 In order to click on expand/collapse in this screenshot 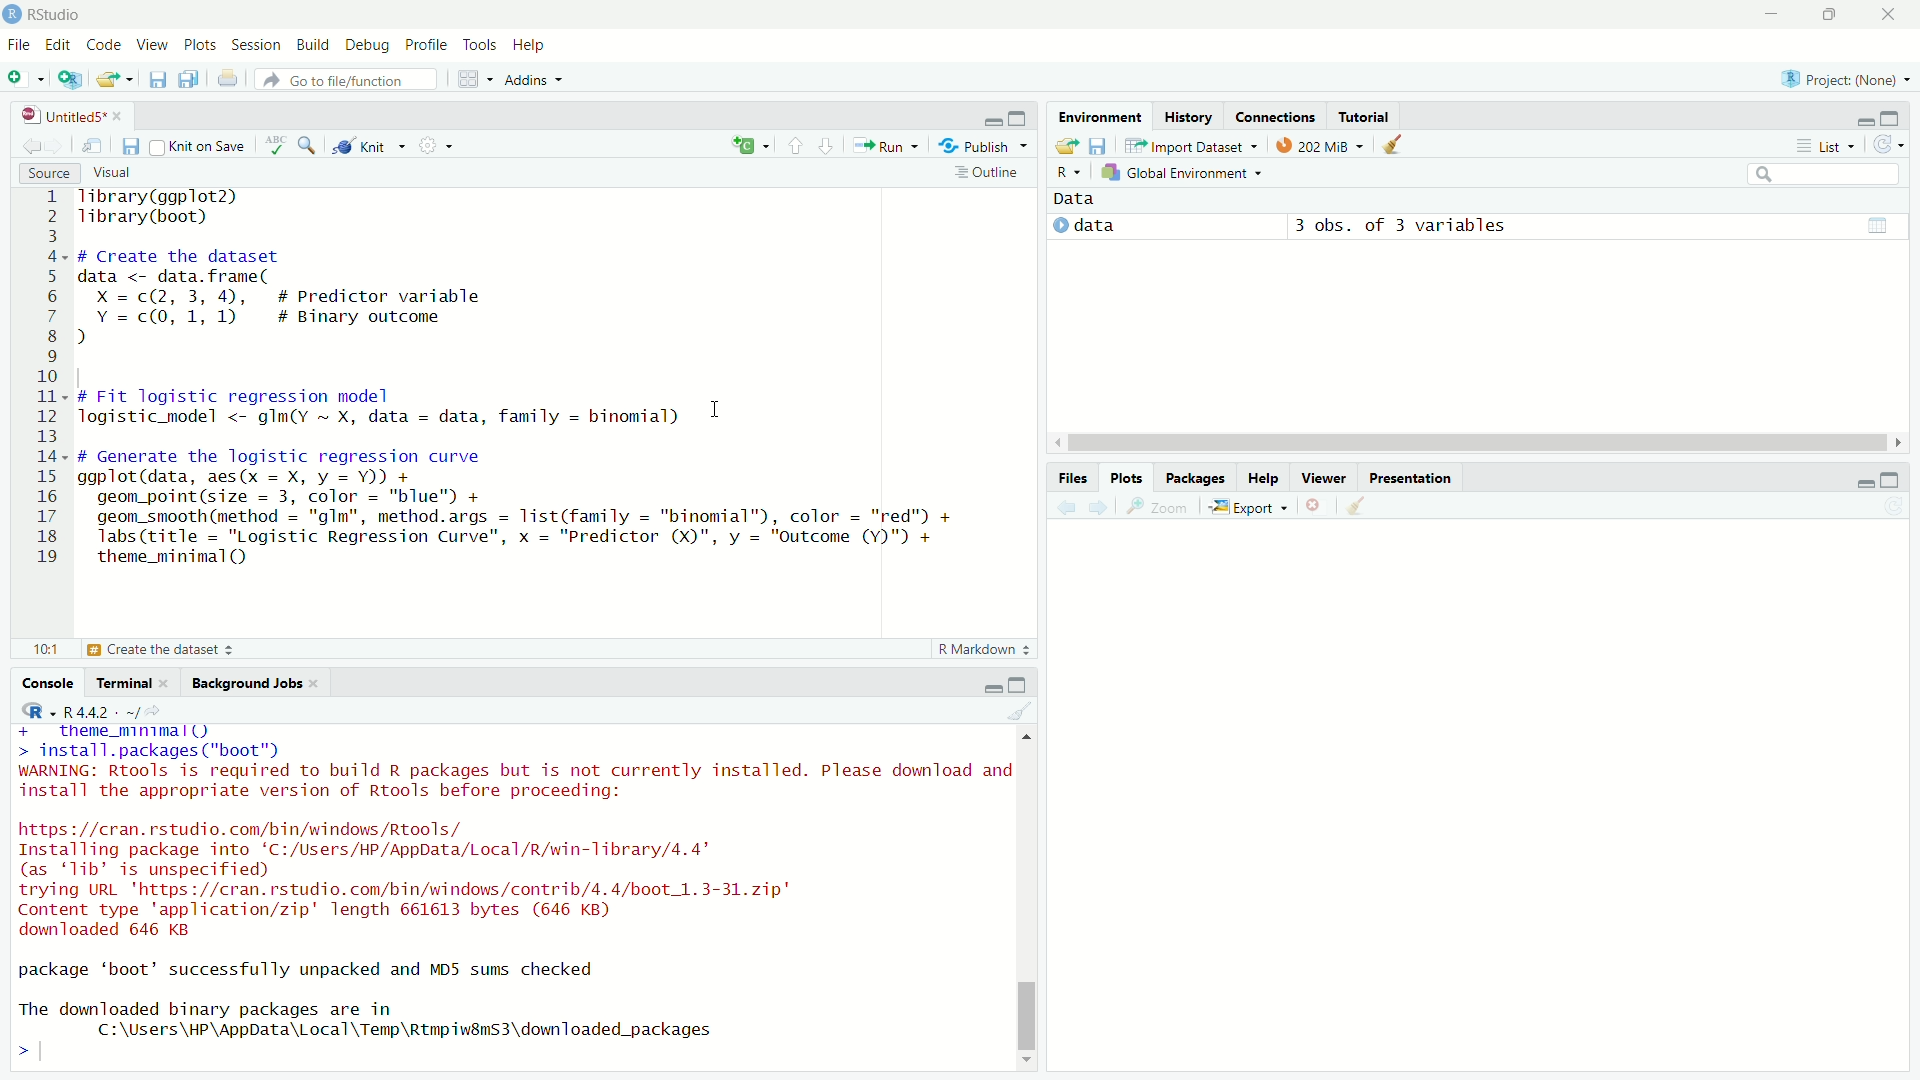, I will do `click(1059, 225)`.